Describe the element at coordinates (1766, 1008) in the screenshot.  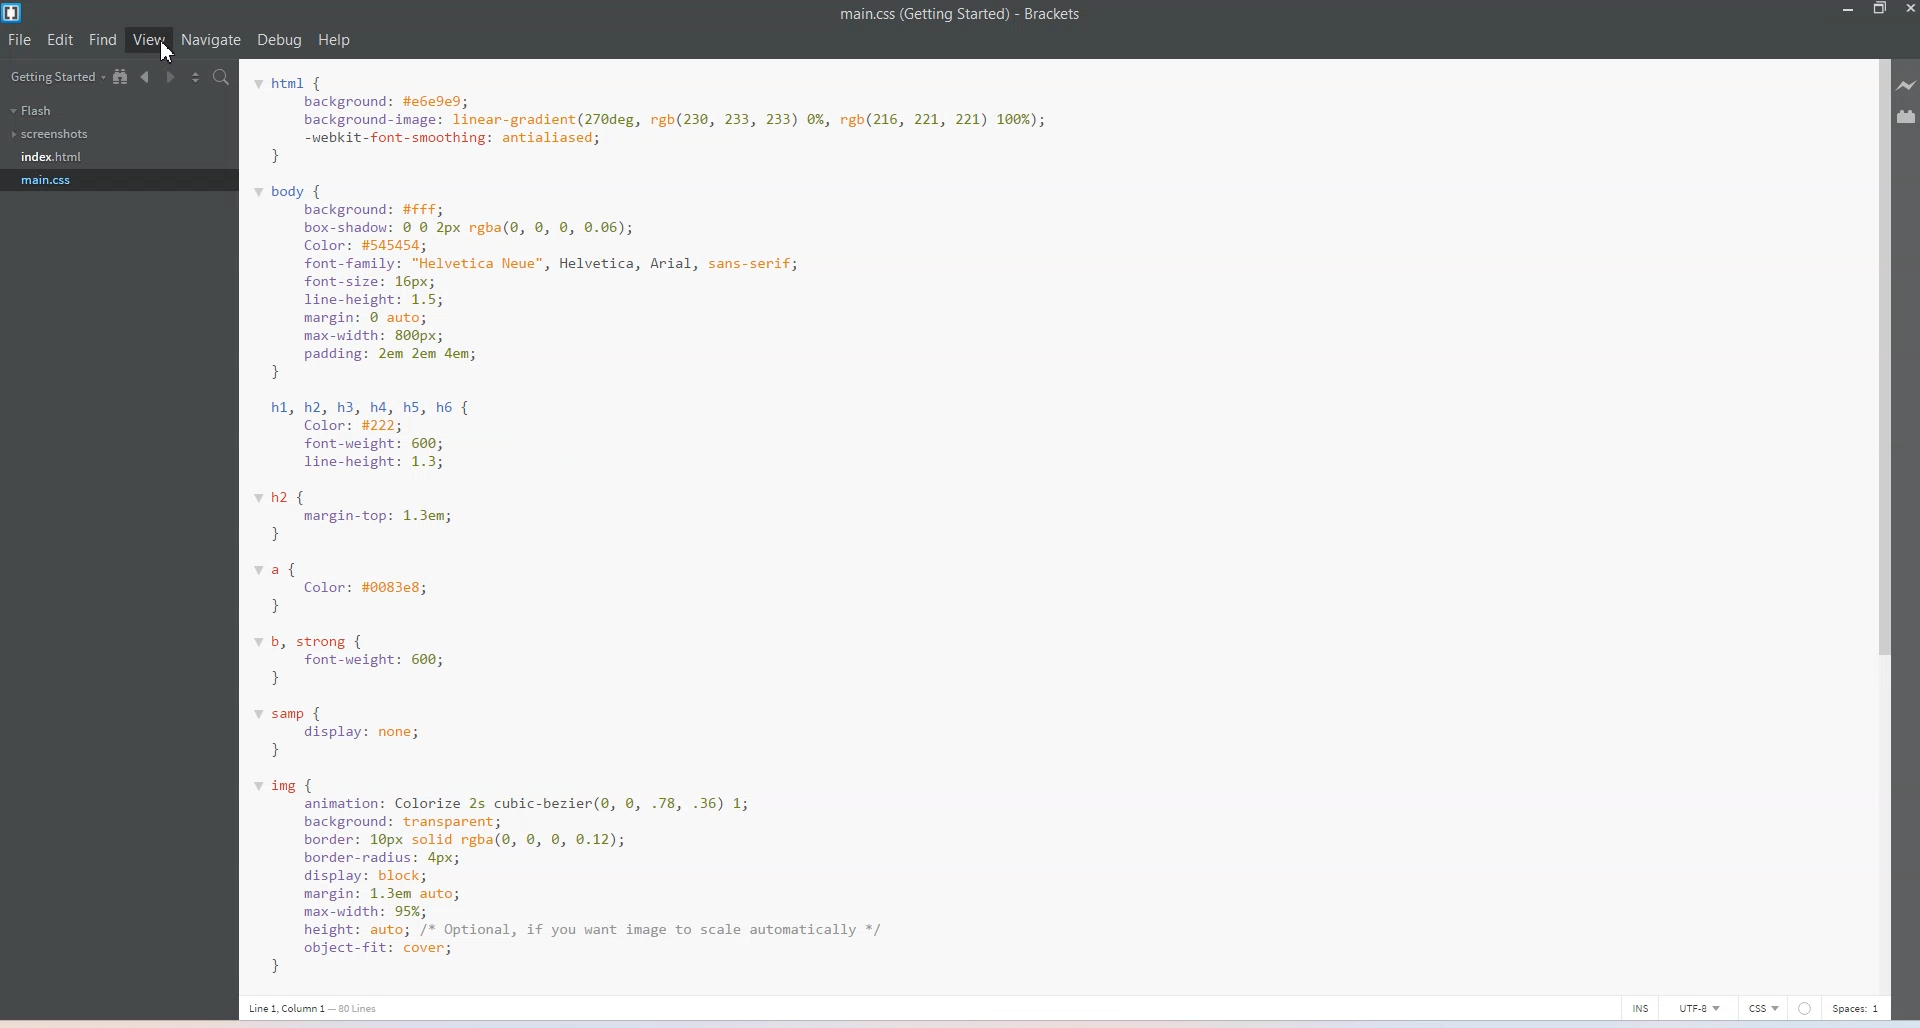
I see `CSS` at that location.